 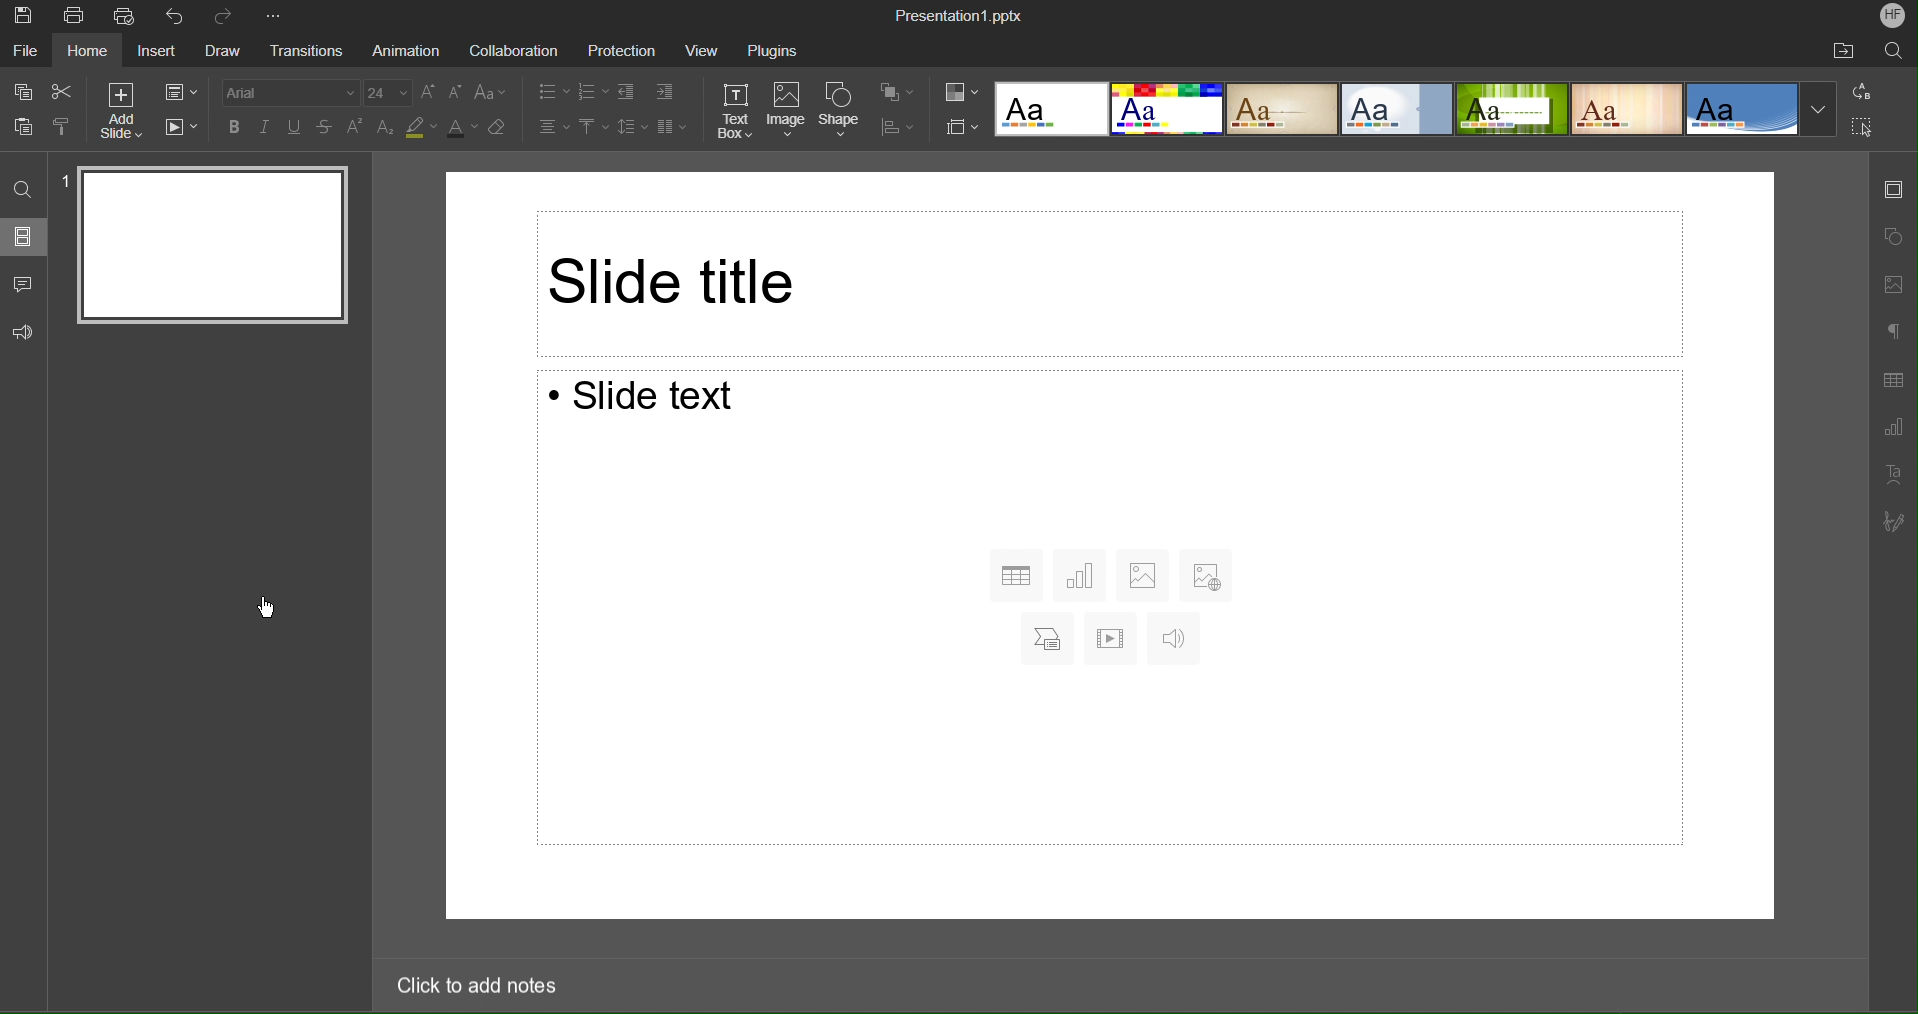 What do you see at coordinates (268, 611) in the screenshot?
I see `Cursor` at bounding box center [268, 611].